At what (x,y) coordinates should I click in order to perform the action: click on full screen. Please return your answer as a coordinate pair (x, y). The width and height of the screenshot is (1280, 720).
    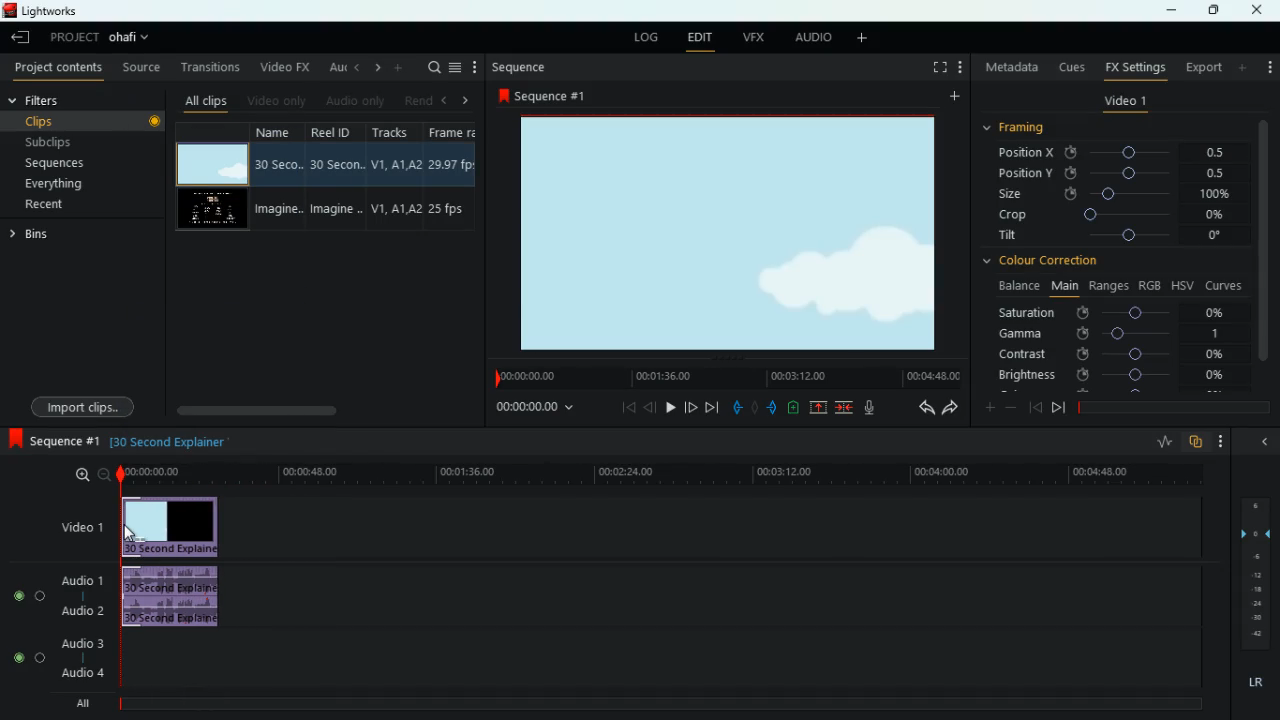
    Looking at the image, I should click on (936, 66).